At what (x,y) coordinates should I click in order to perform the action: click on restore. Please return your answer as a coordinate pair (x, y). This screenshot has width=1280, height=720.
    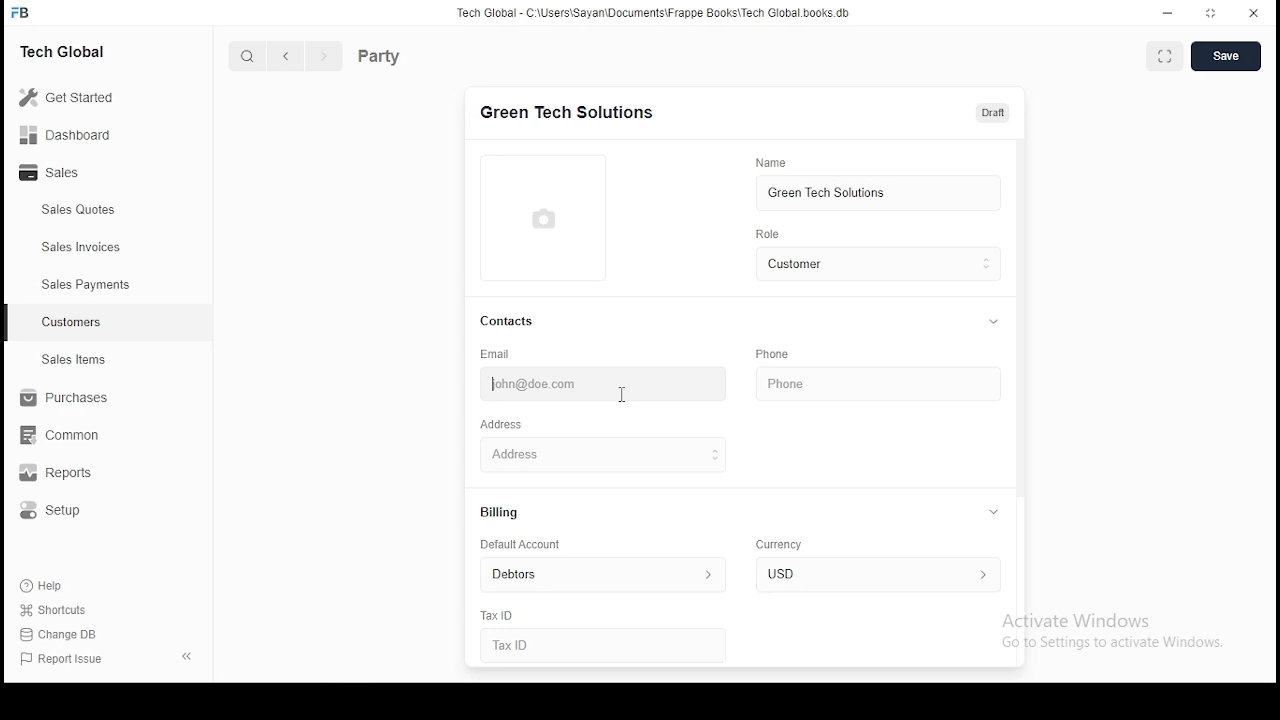
    Looking at the image, I should click on (1211, 12).